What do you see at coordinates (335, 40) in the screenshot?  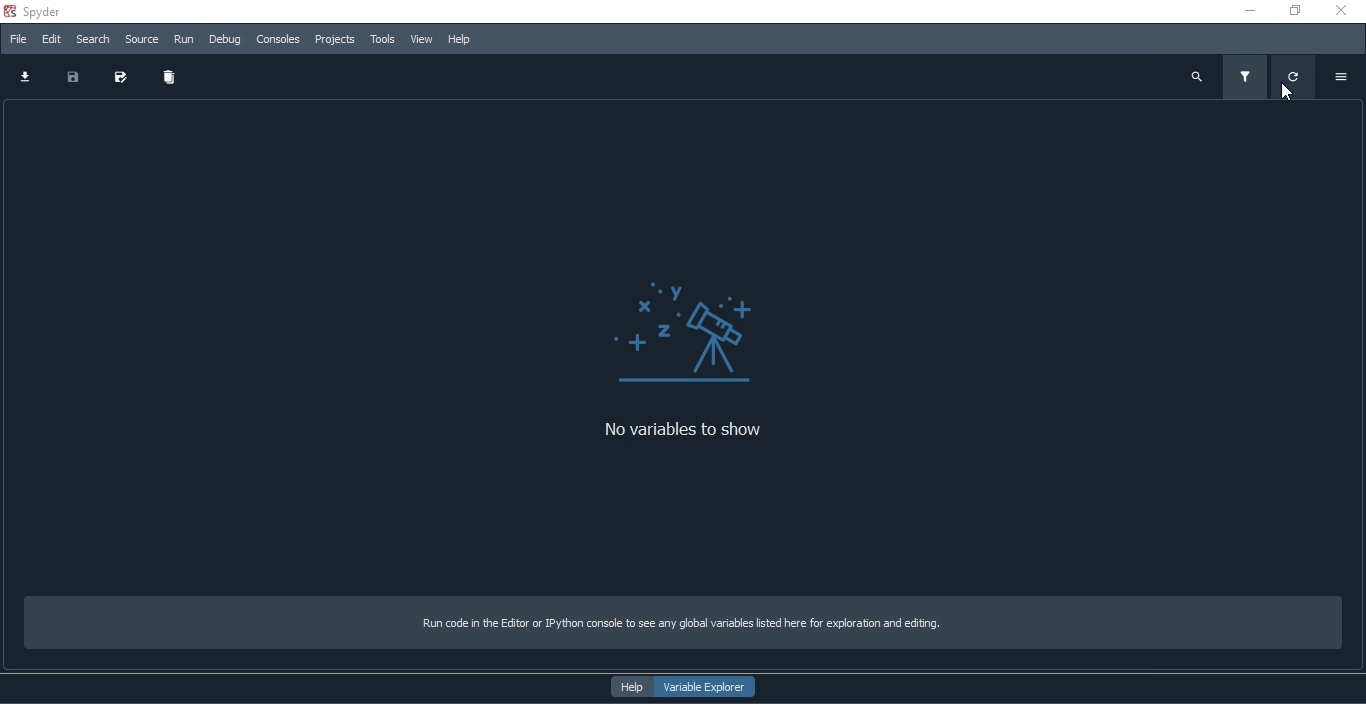 I see `Projects` at bounding box center [335, 40].